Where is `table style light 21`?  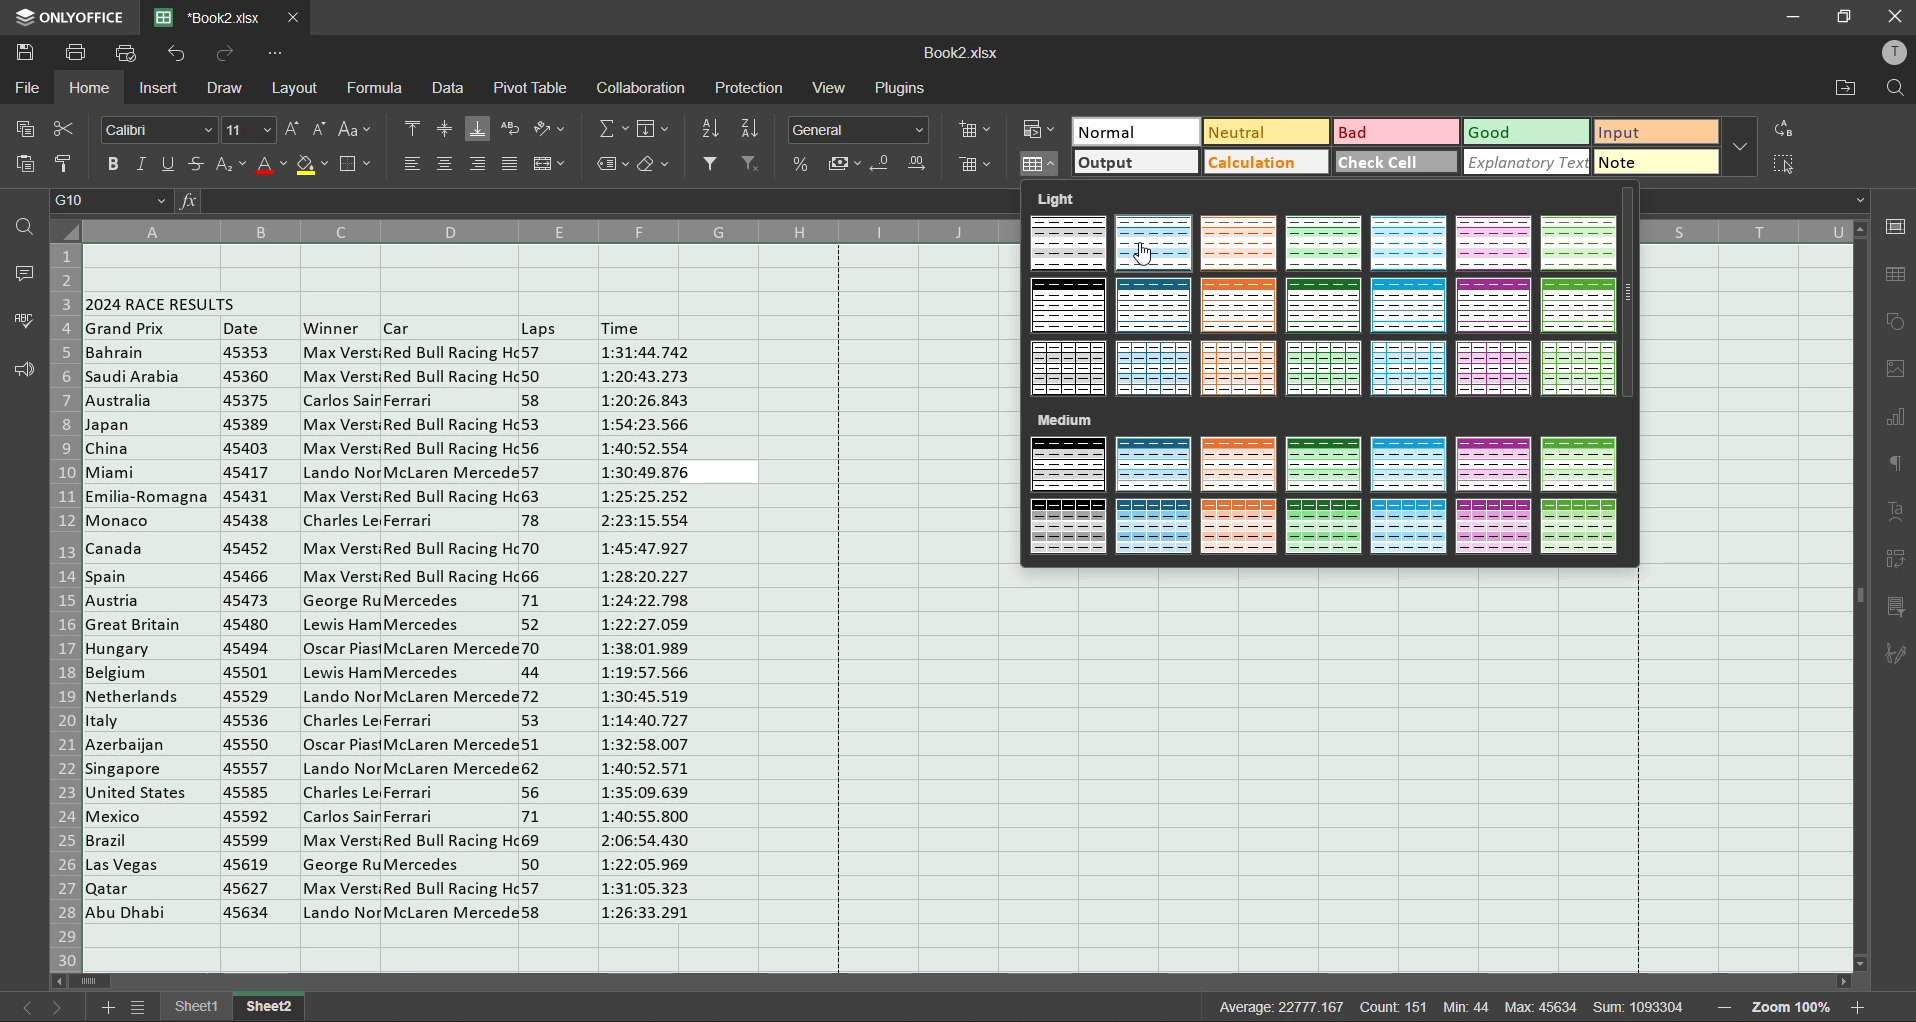
table style light 21 is located at coordinates (1576, 368).